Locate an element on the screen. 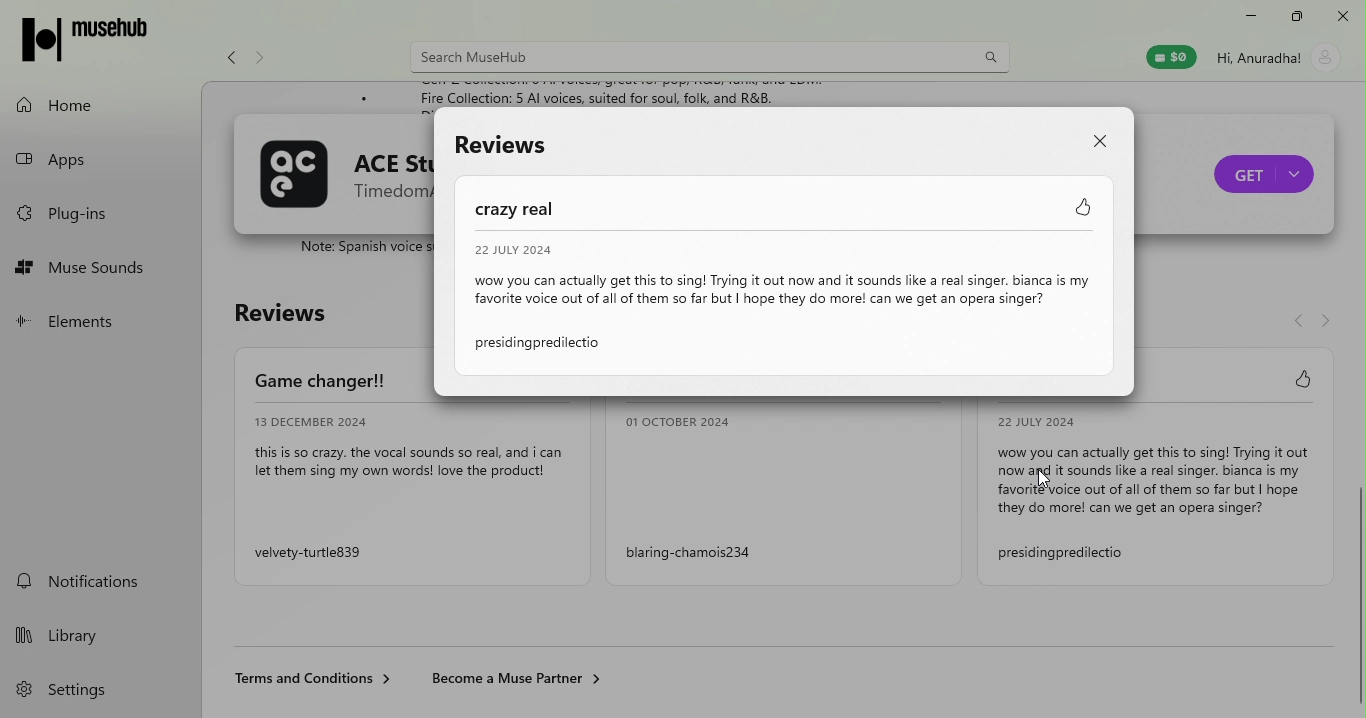 This screenshot has height=718, width=1366. Like is located at coordinates (1289, 378).